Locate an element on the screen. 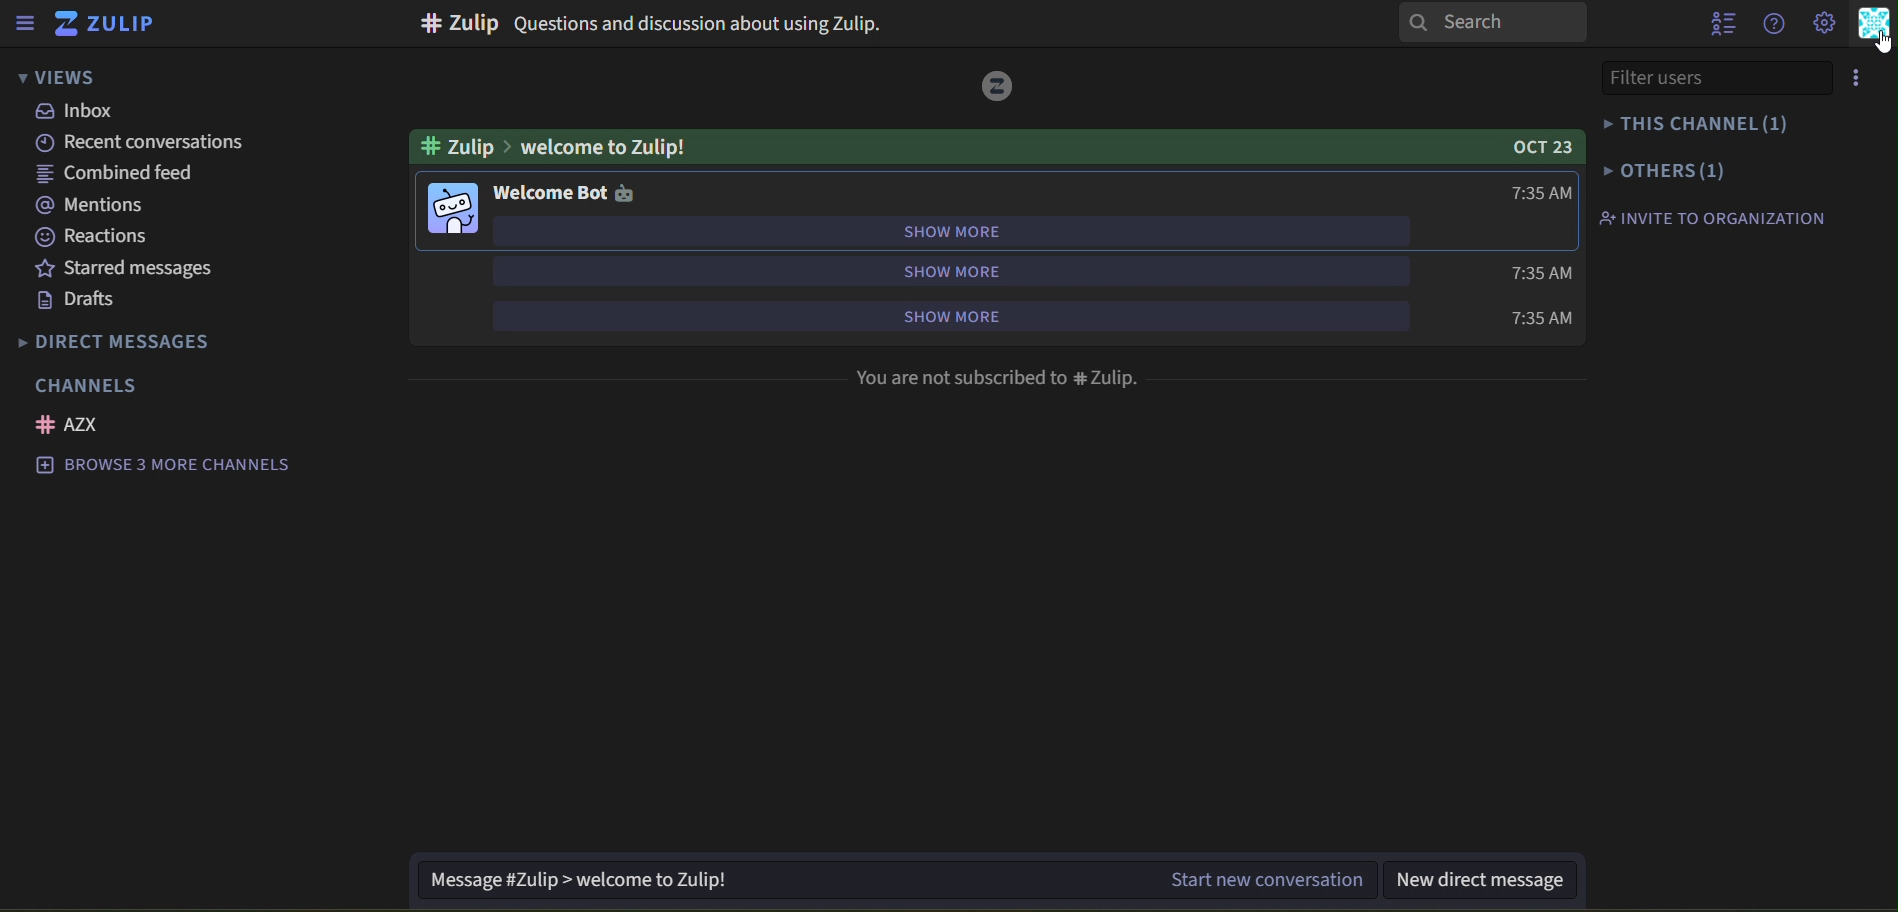 This screenshot has height=912, width=1898. invite to organisations is located at coordinates (1716, 218).